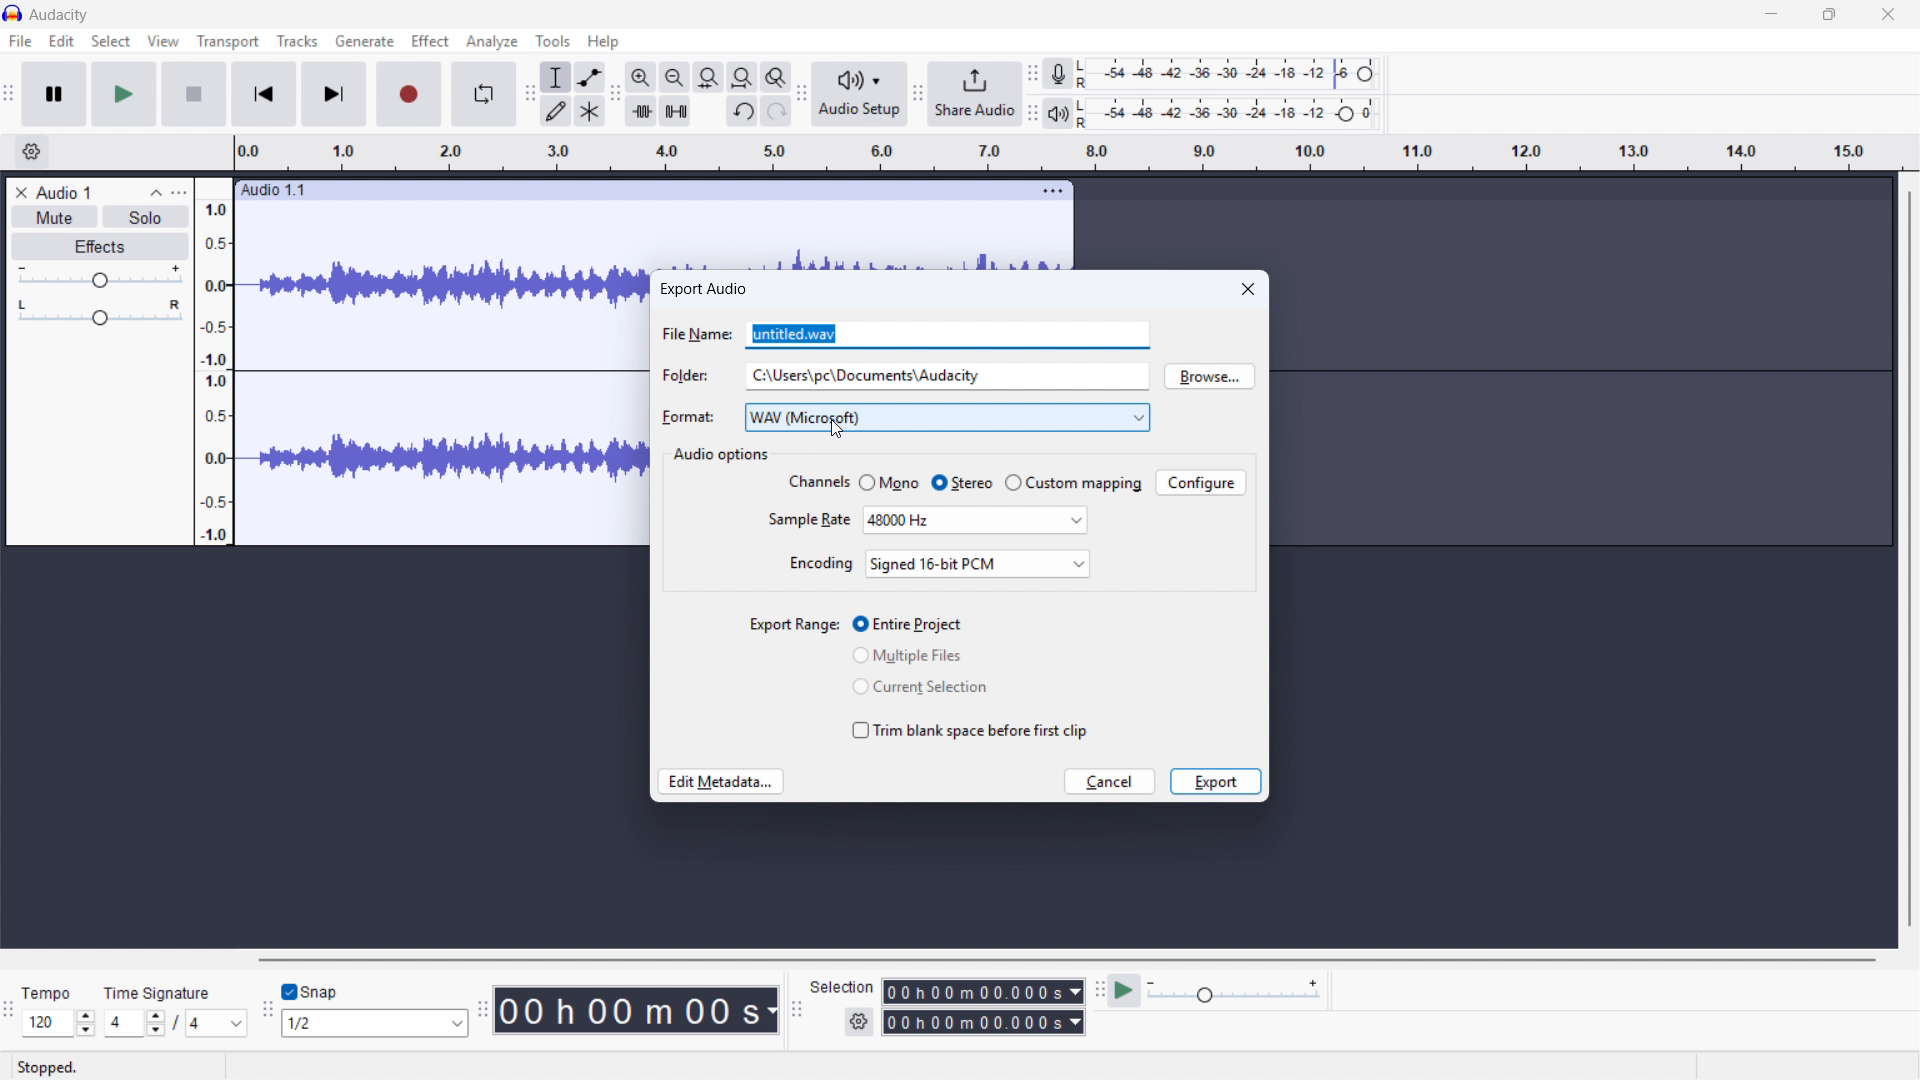 Image resolution: width=1920 pixels, height=1080 pixels. Describe the element at coordinates (776, 77) in the screenshot. I see `Toggle zoom ` at that location.